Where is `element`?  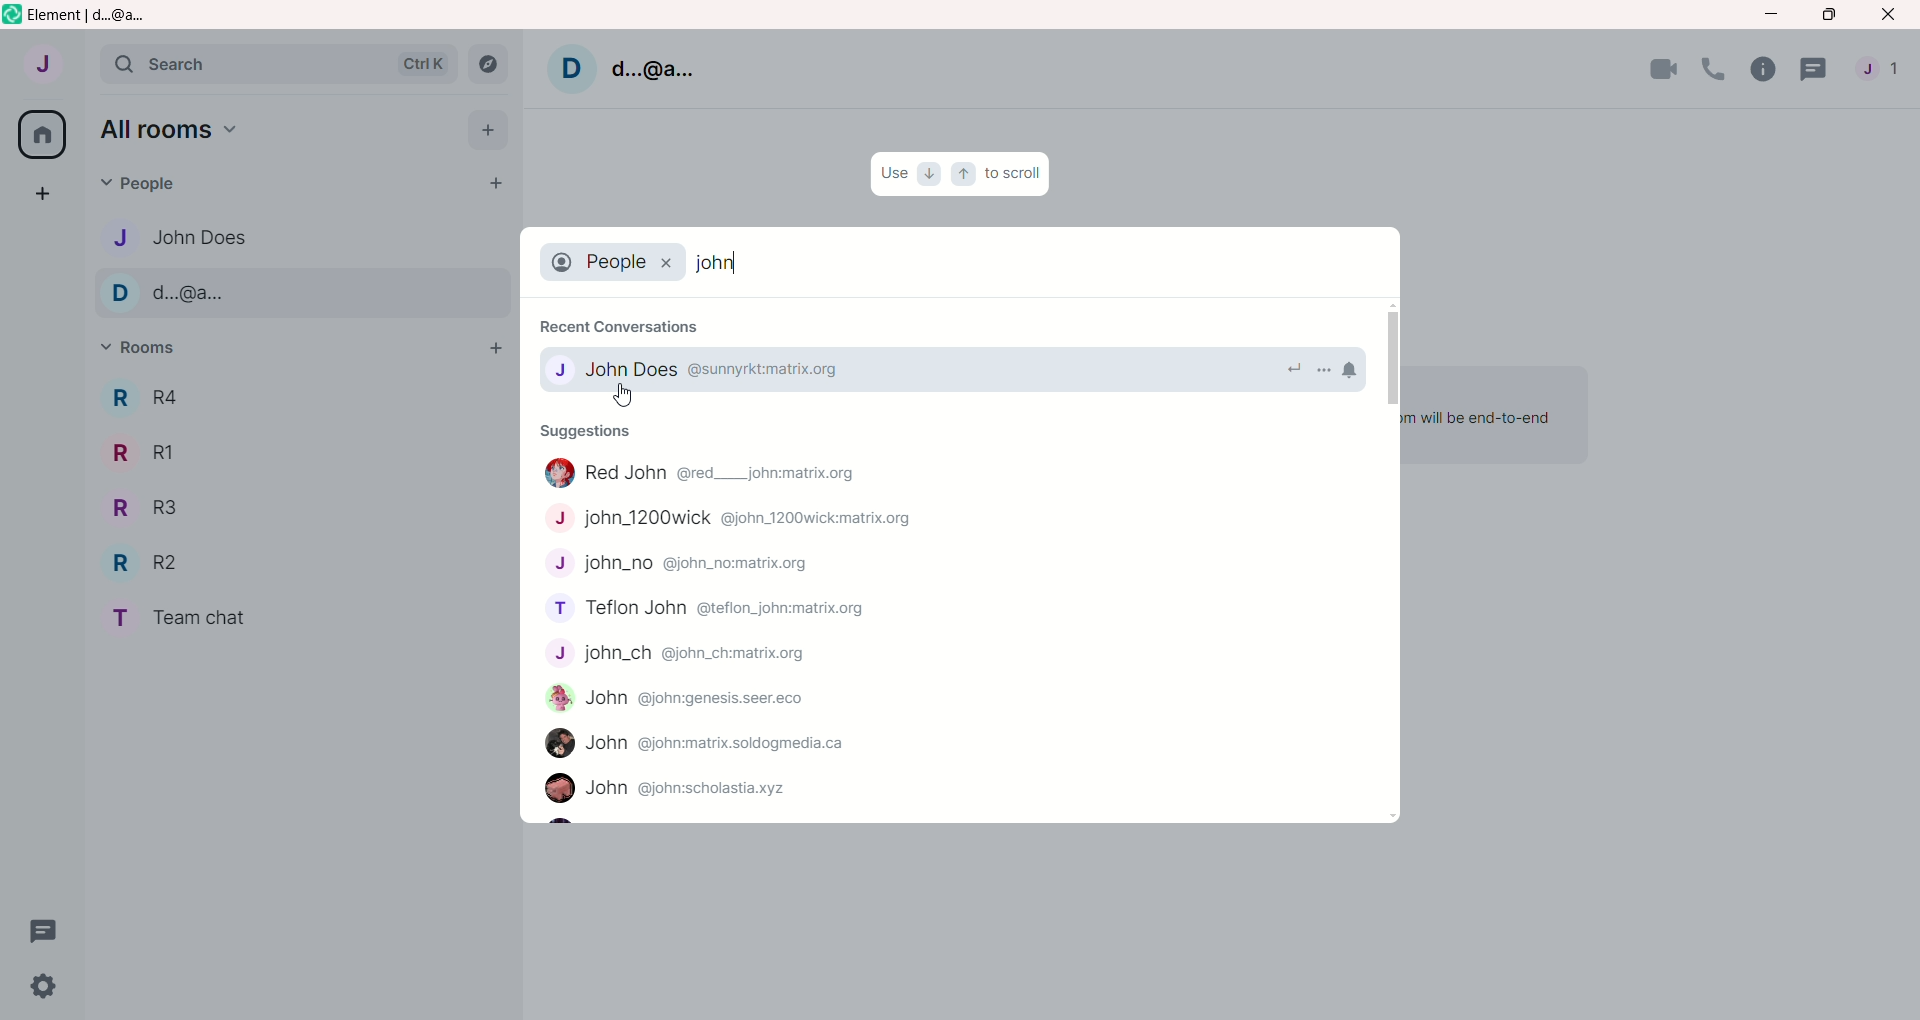 element is located at coordinates (99, 16).